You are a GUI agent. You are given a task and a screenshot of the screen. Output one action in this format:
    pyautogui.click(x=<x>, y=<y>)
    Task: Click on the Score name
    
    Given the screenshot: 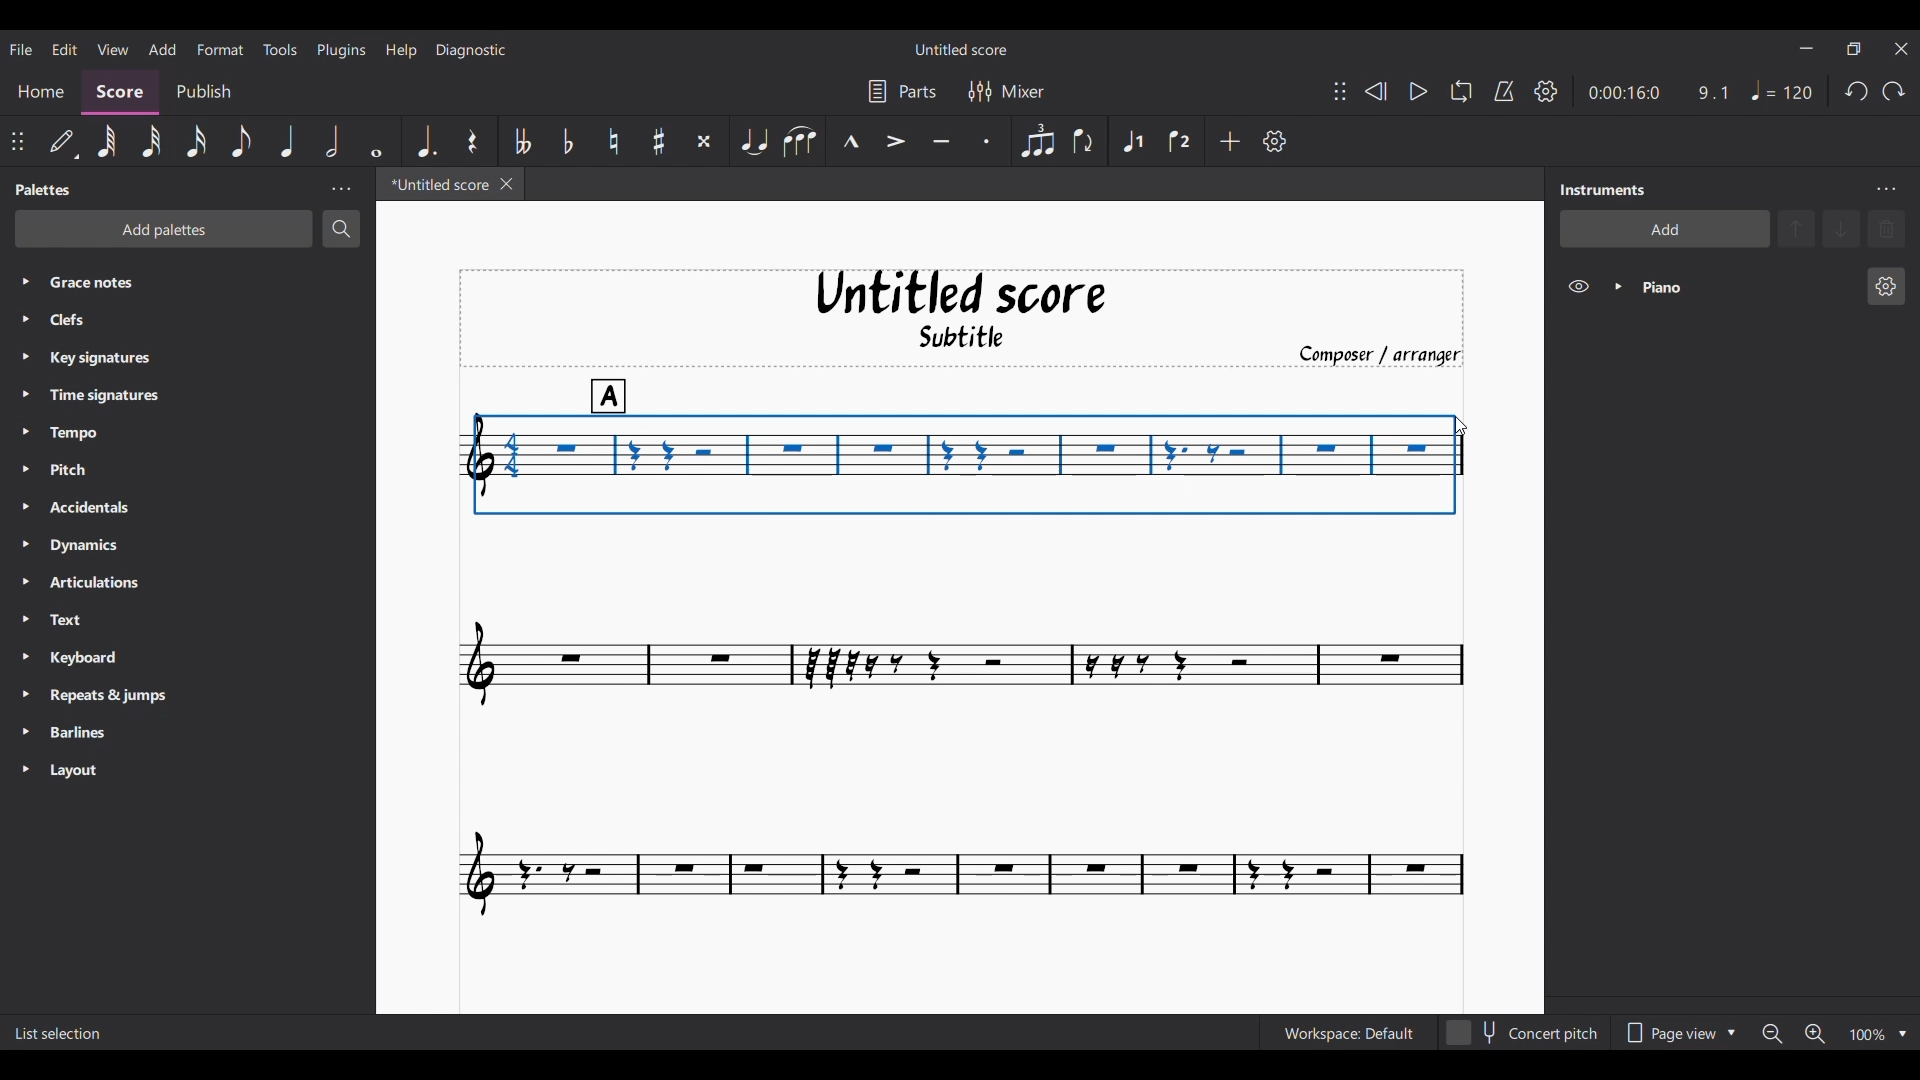 What is the action you would take?
    pyautogui.click(x=960, y=49)
    